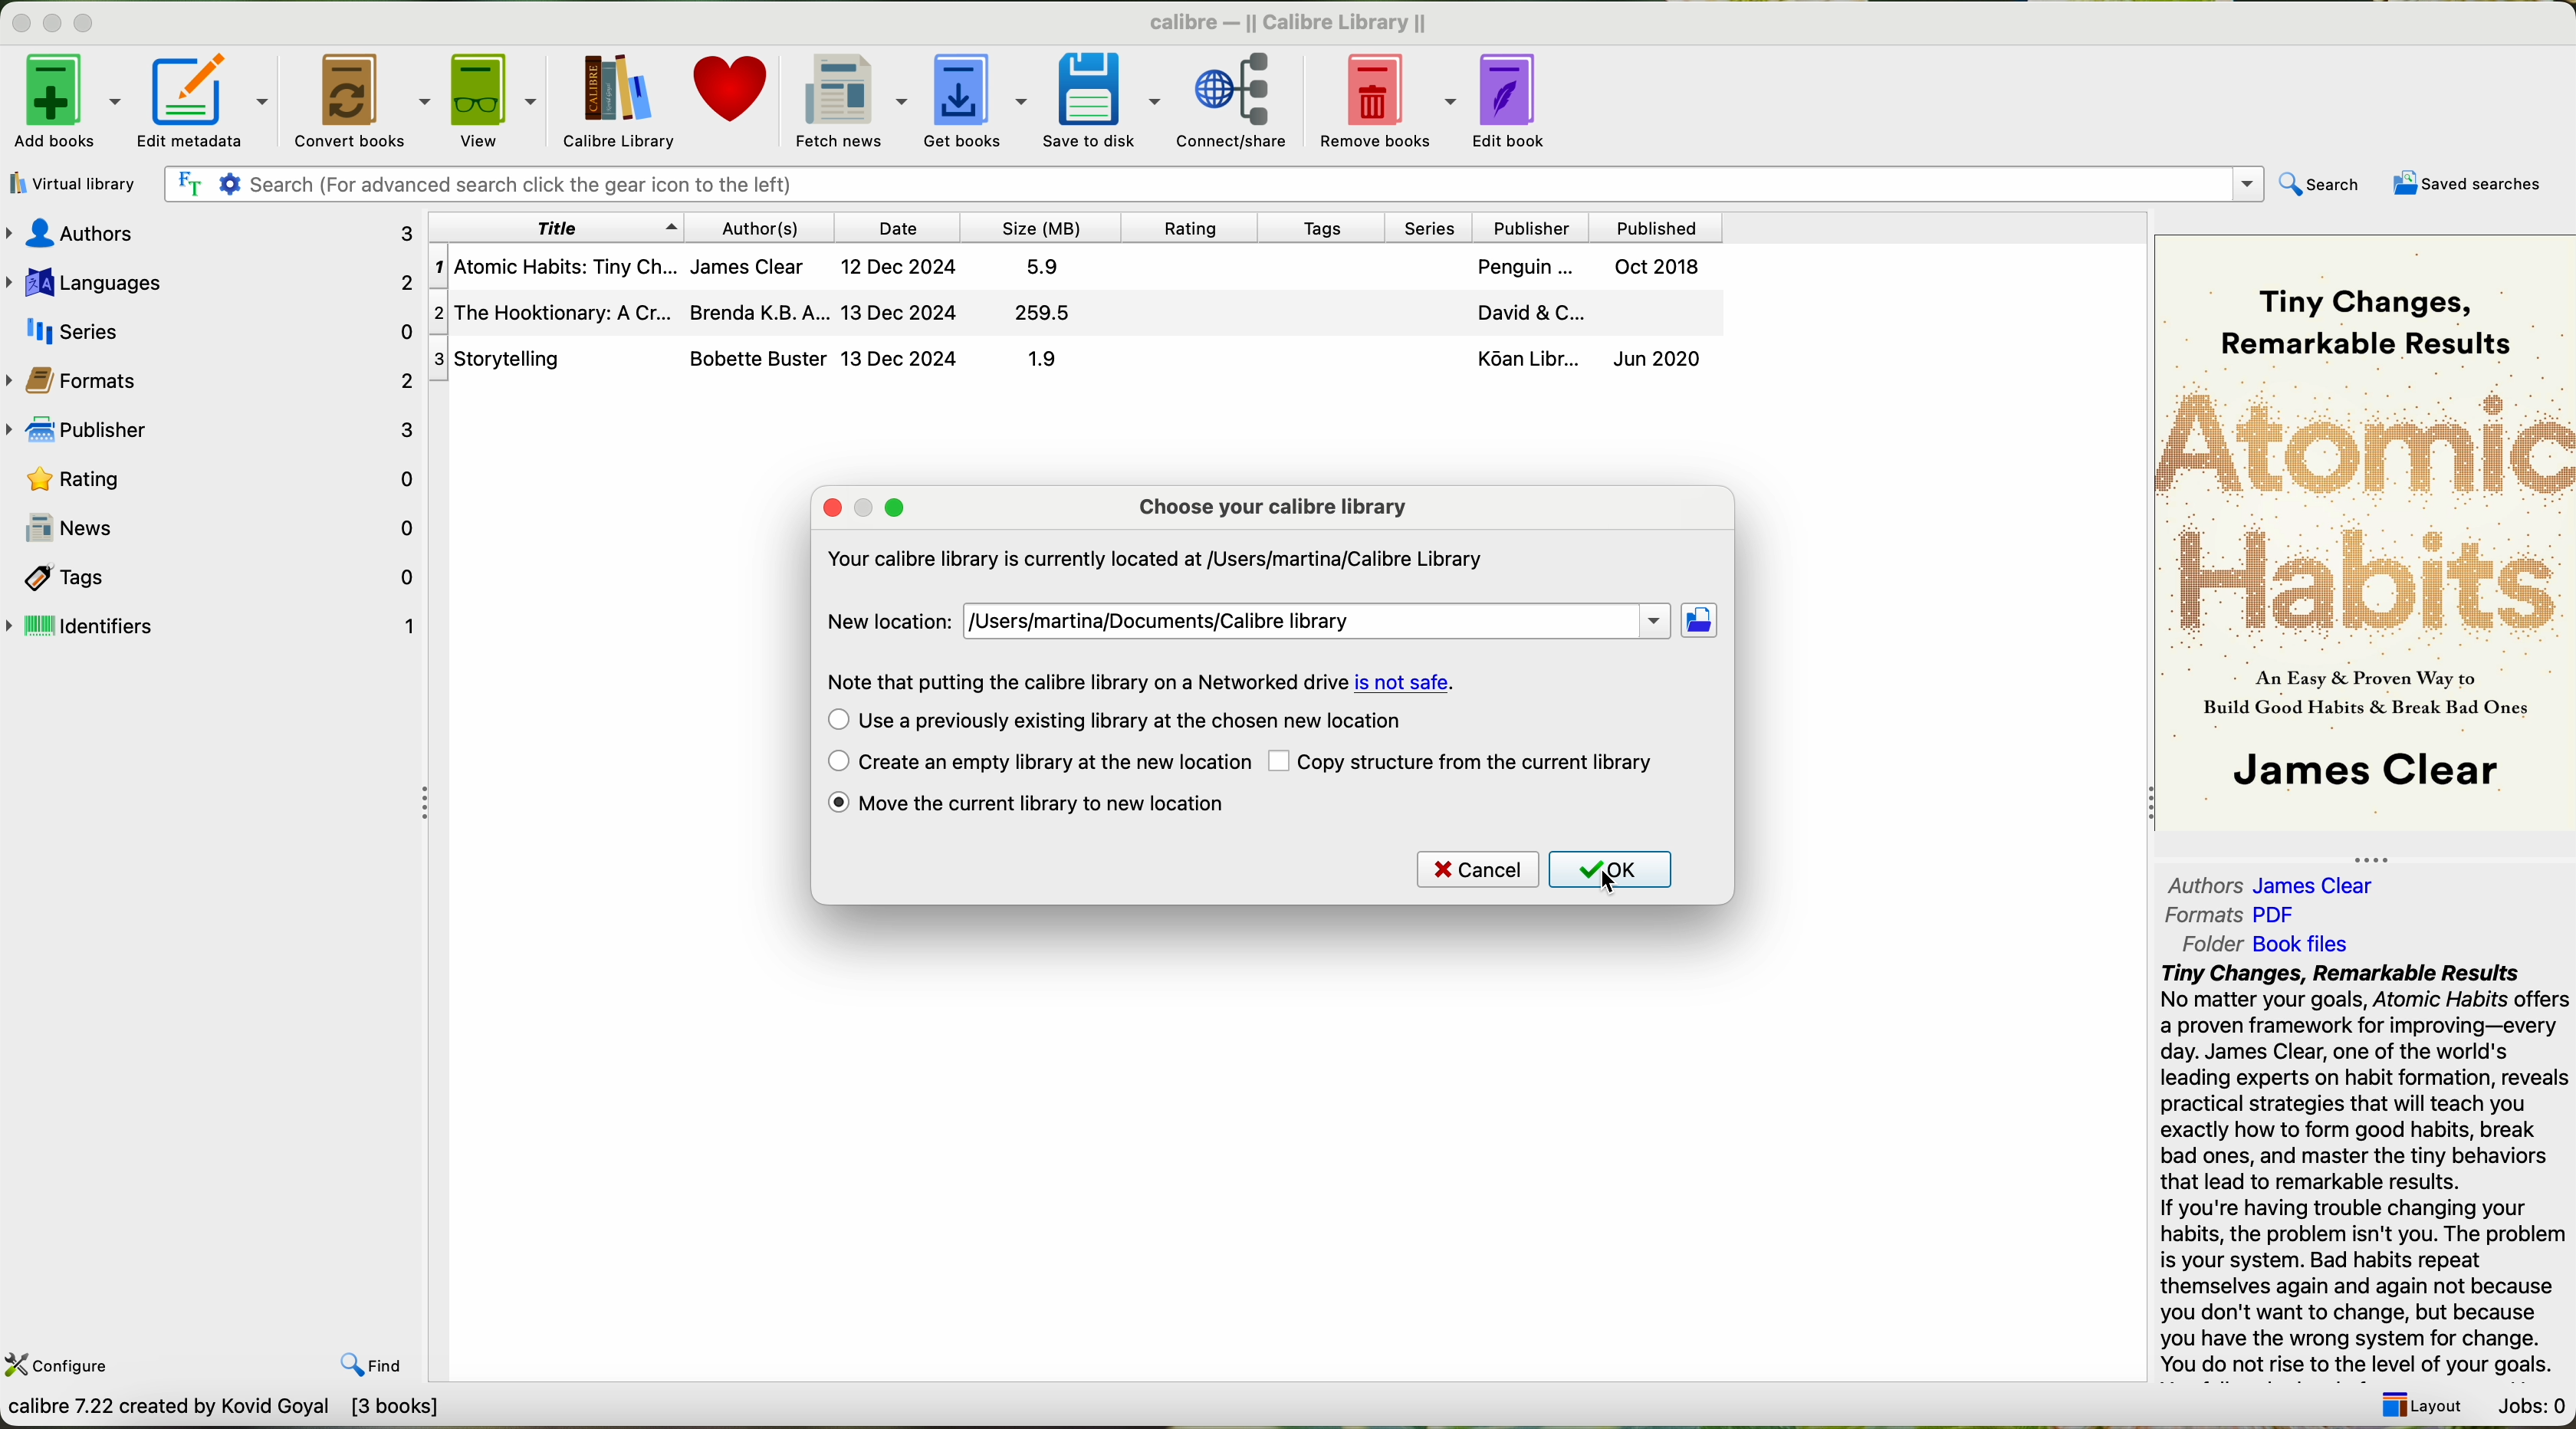  Describe the element at coordinates (1703, 623) in the screenshot. I see `click on new location` at that location.